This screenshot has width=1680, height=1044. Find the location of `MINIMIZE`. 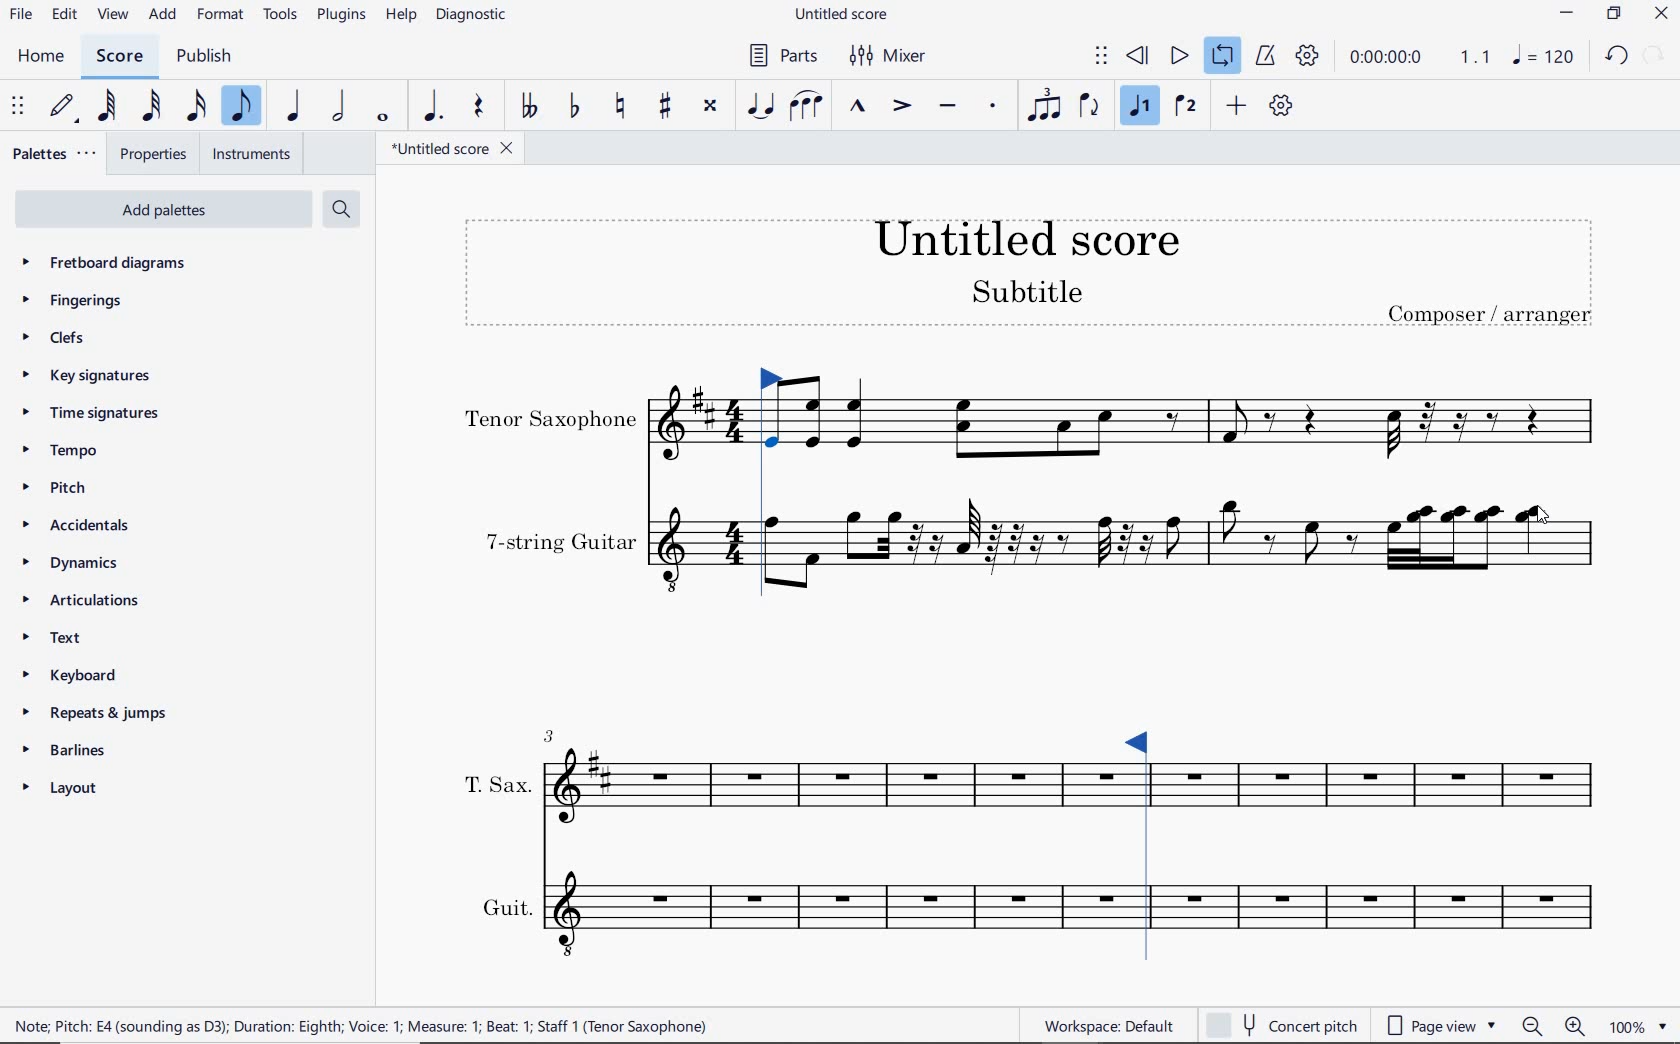

MINIMIZE is located at coordinates (1571, 13).